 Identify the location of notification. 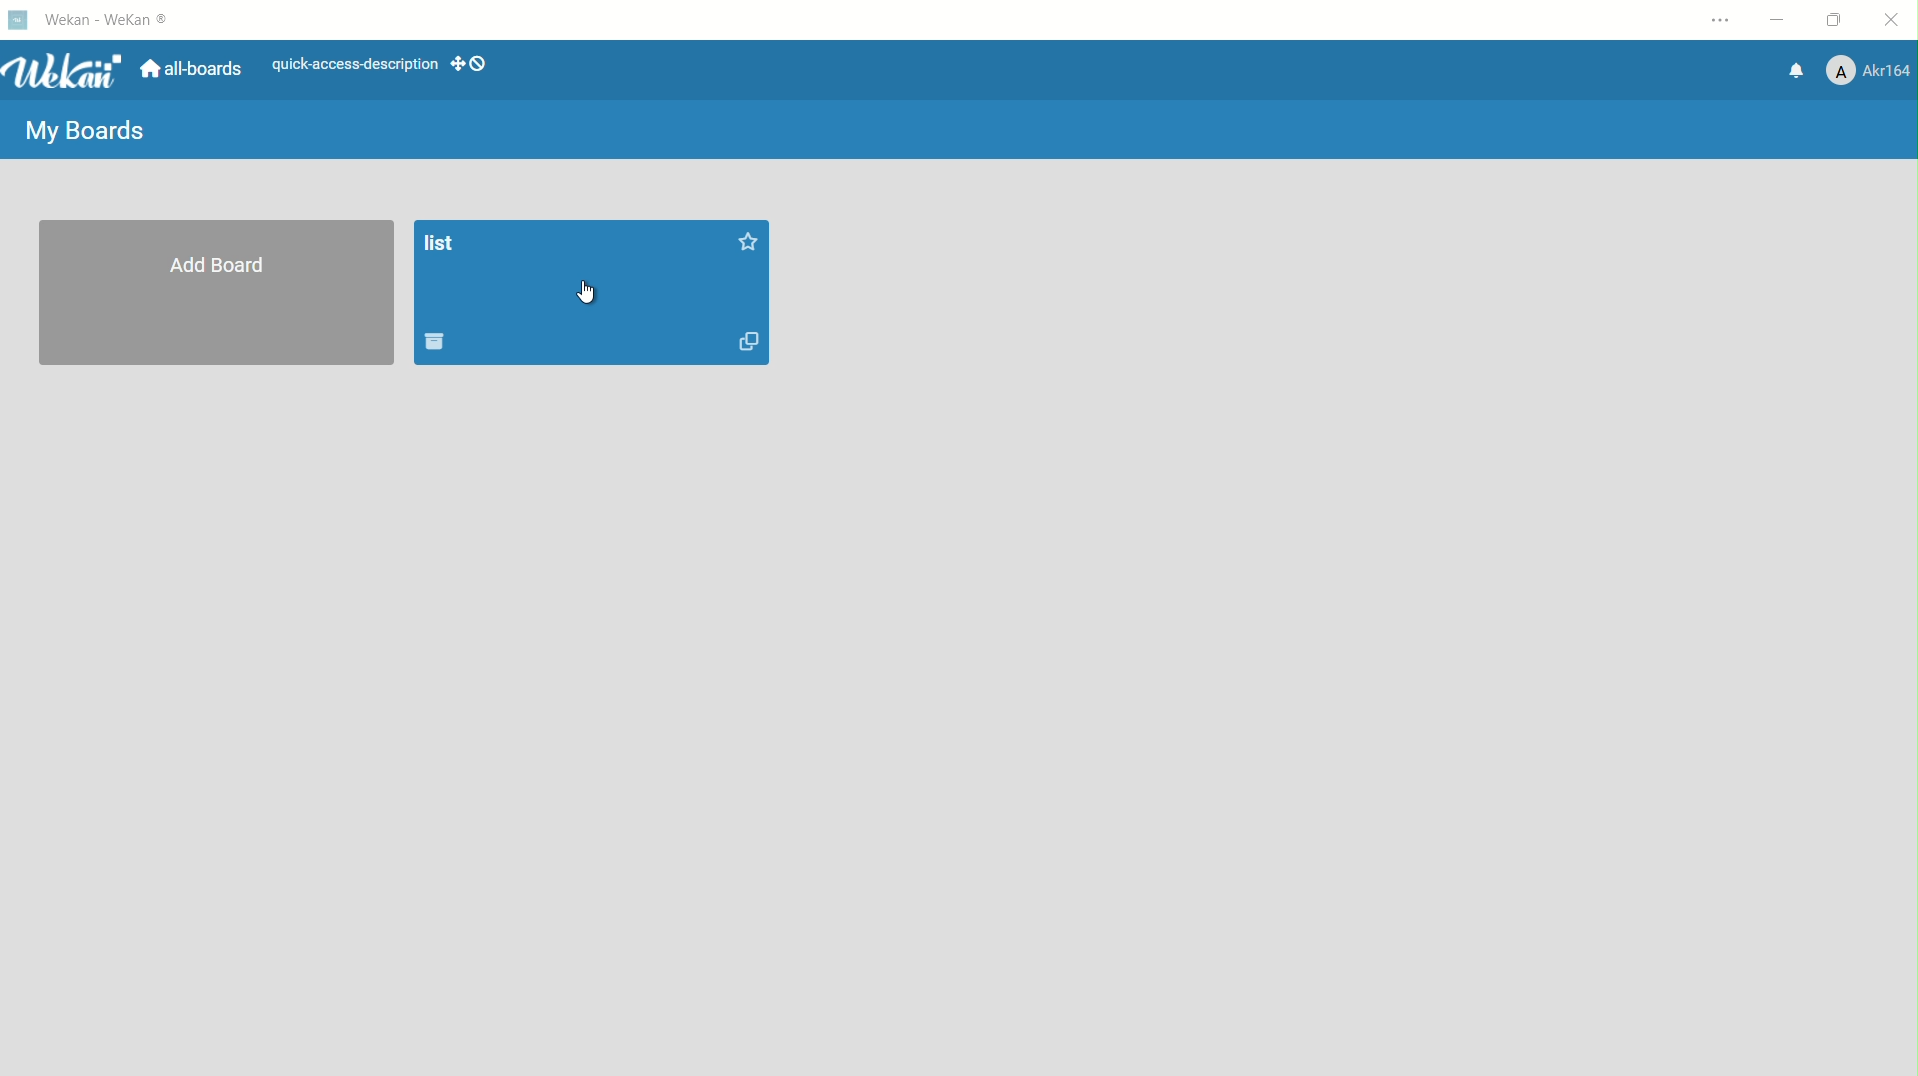
(1793, 71).